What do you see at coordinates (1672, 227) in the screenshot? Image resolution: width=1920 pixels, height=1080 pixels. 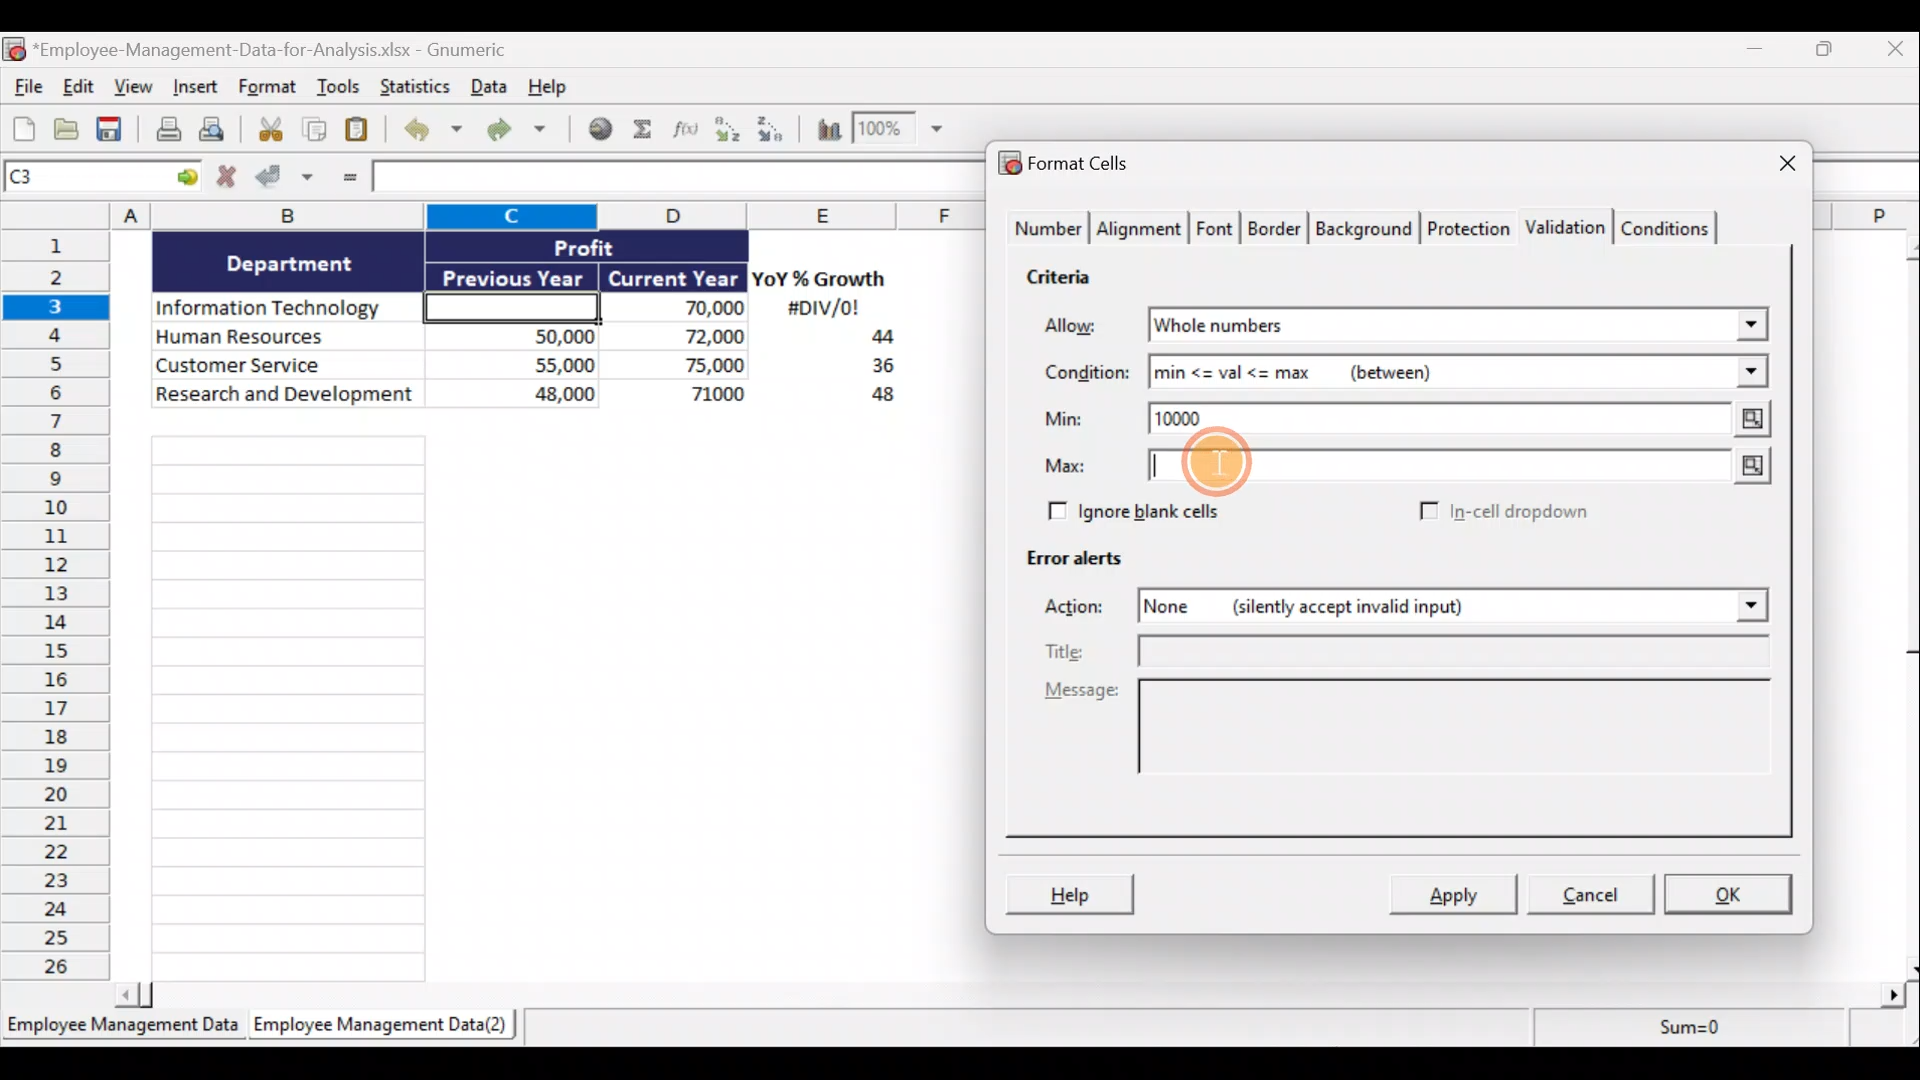 I see `Conditions` at bounding box center [1672, 227].